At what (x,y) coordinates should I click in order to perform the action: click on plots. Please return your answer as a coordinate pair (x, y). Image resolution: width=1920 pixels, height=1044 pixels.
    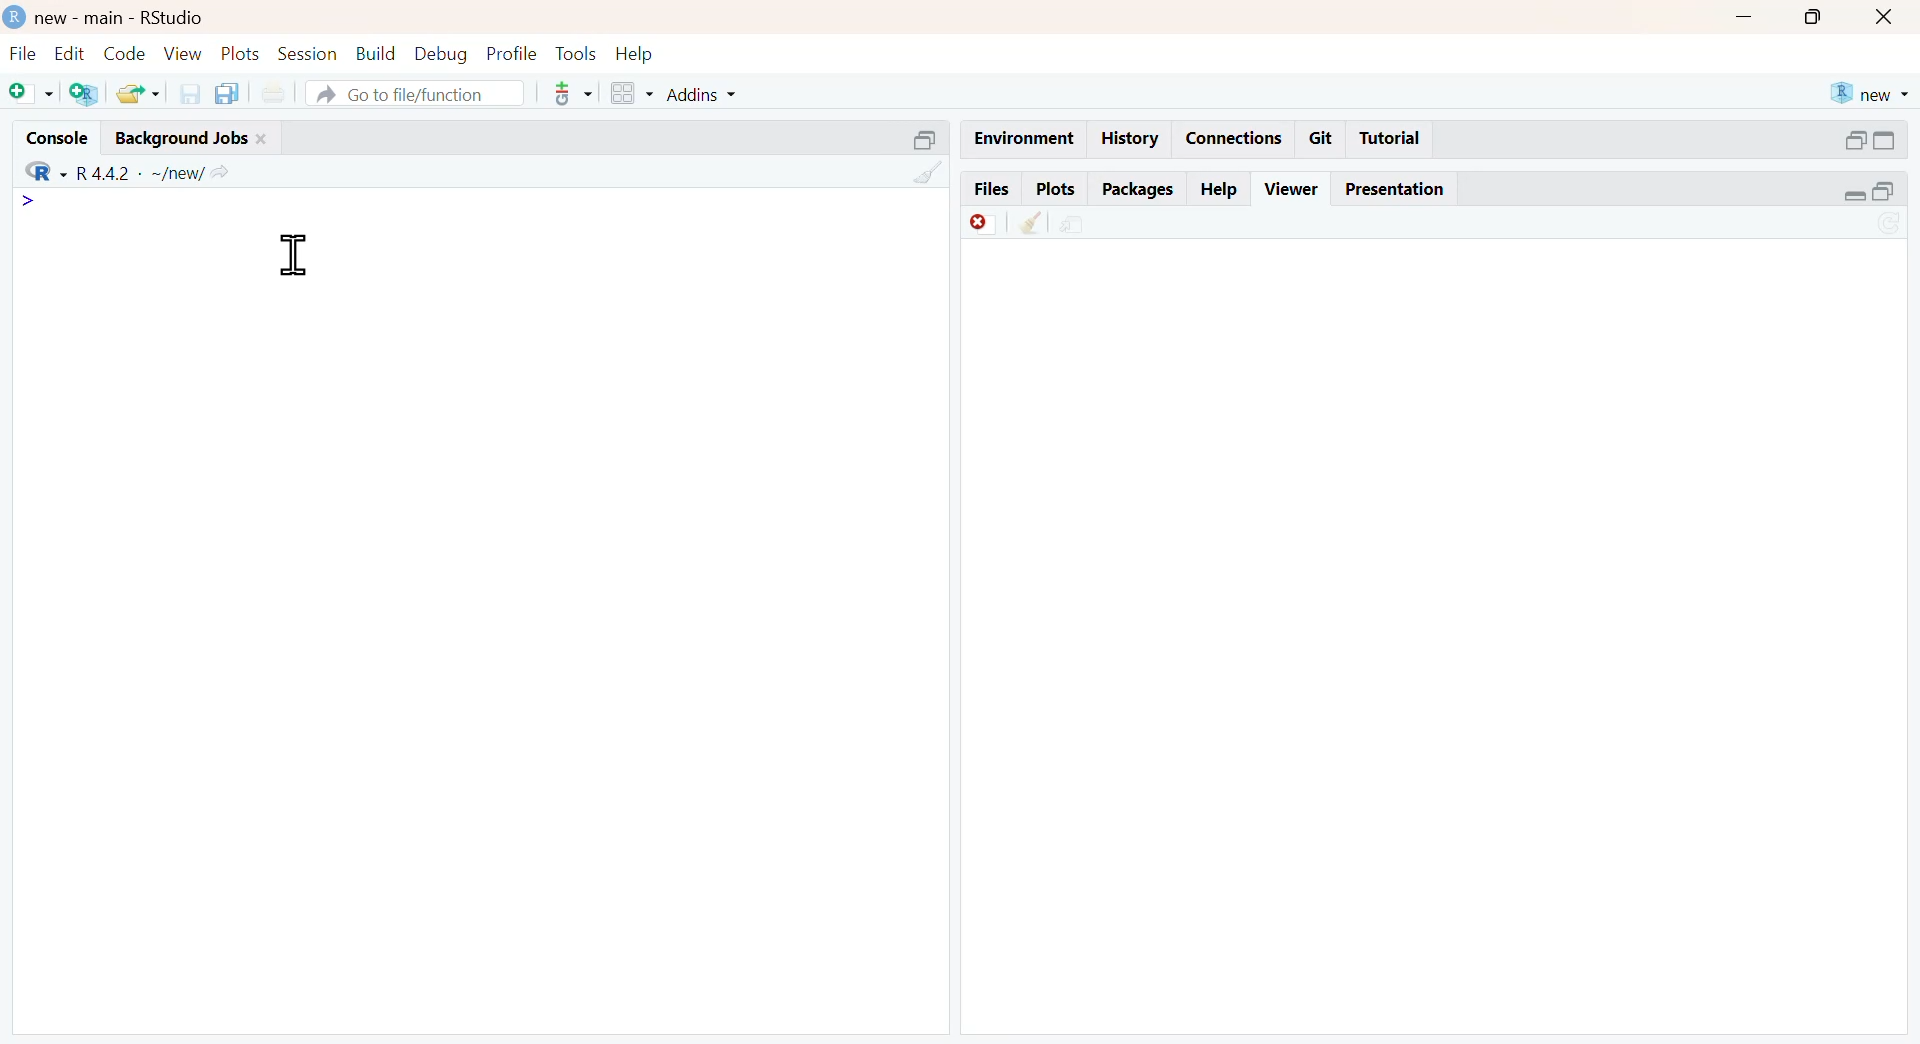
    Looking at the image, I should click on (1055, 189).